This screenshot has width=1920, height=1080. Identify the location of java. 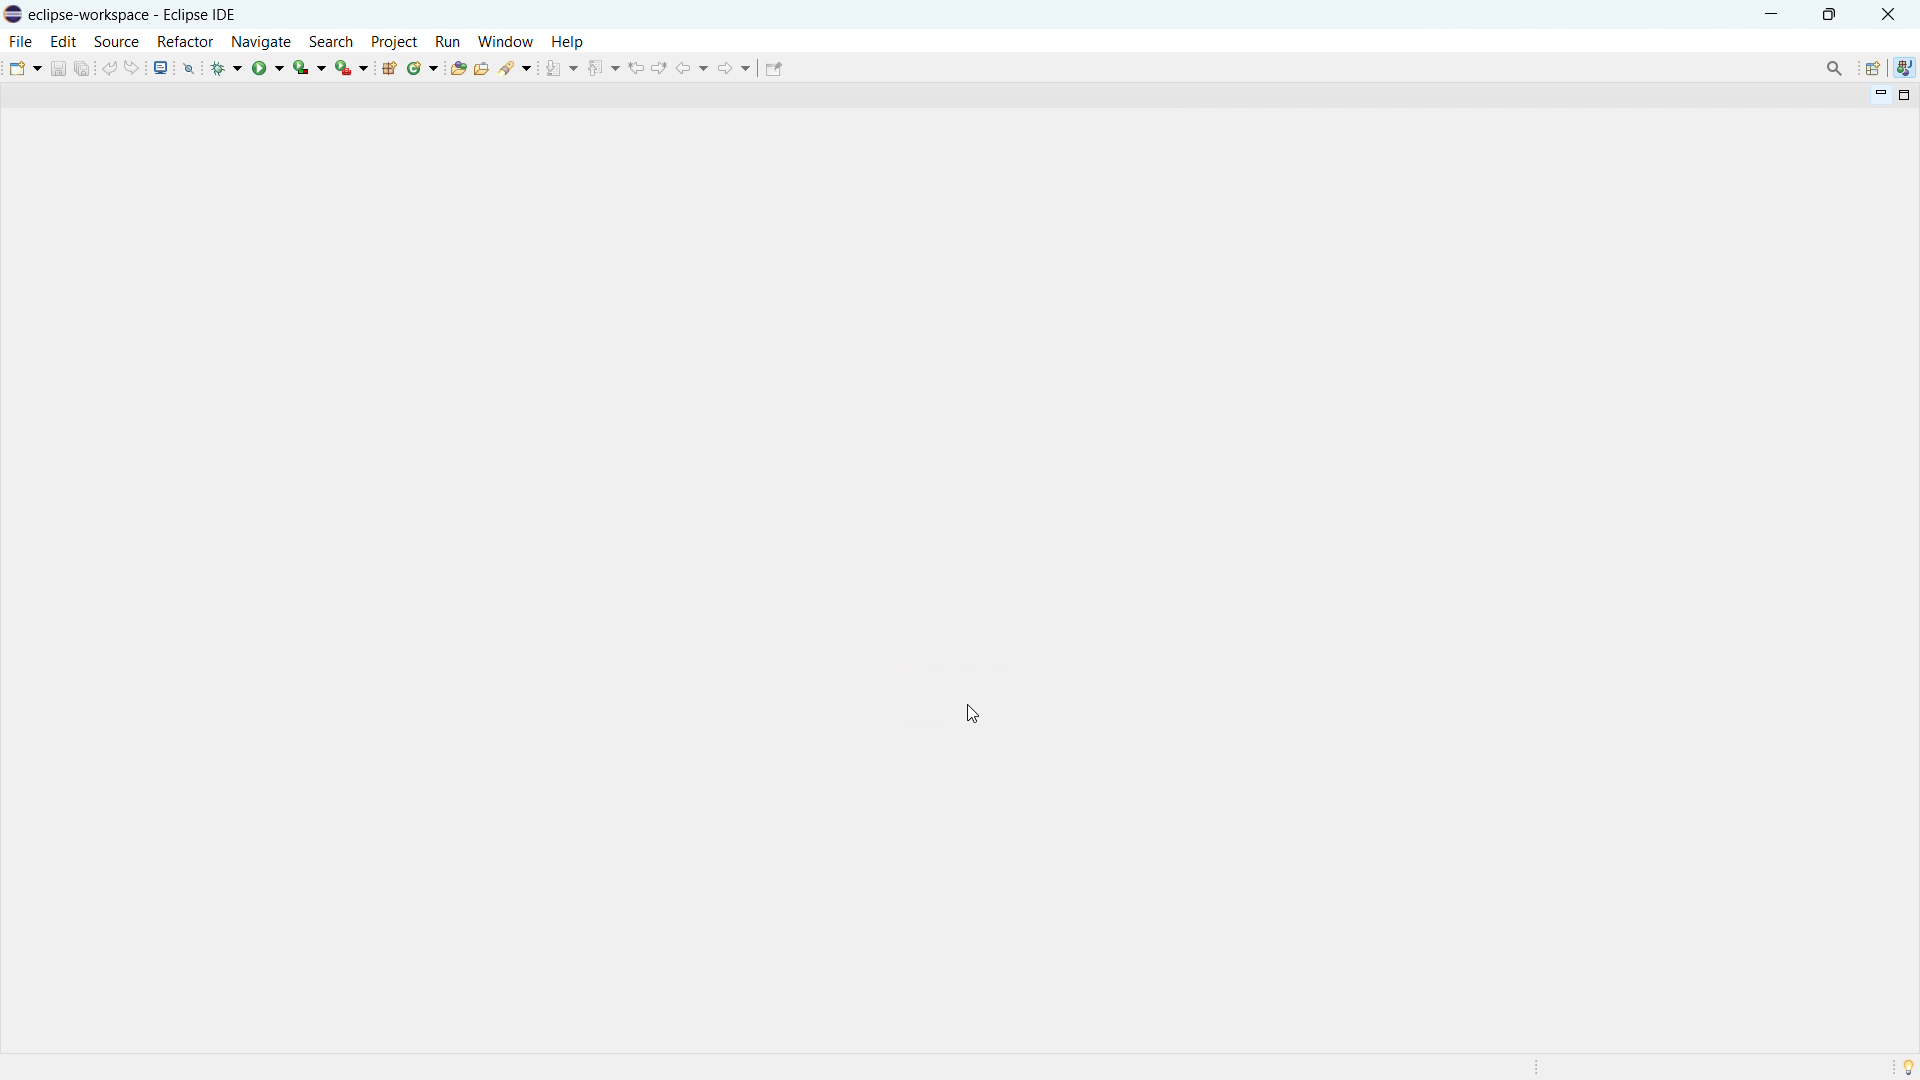
(1905, 68).